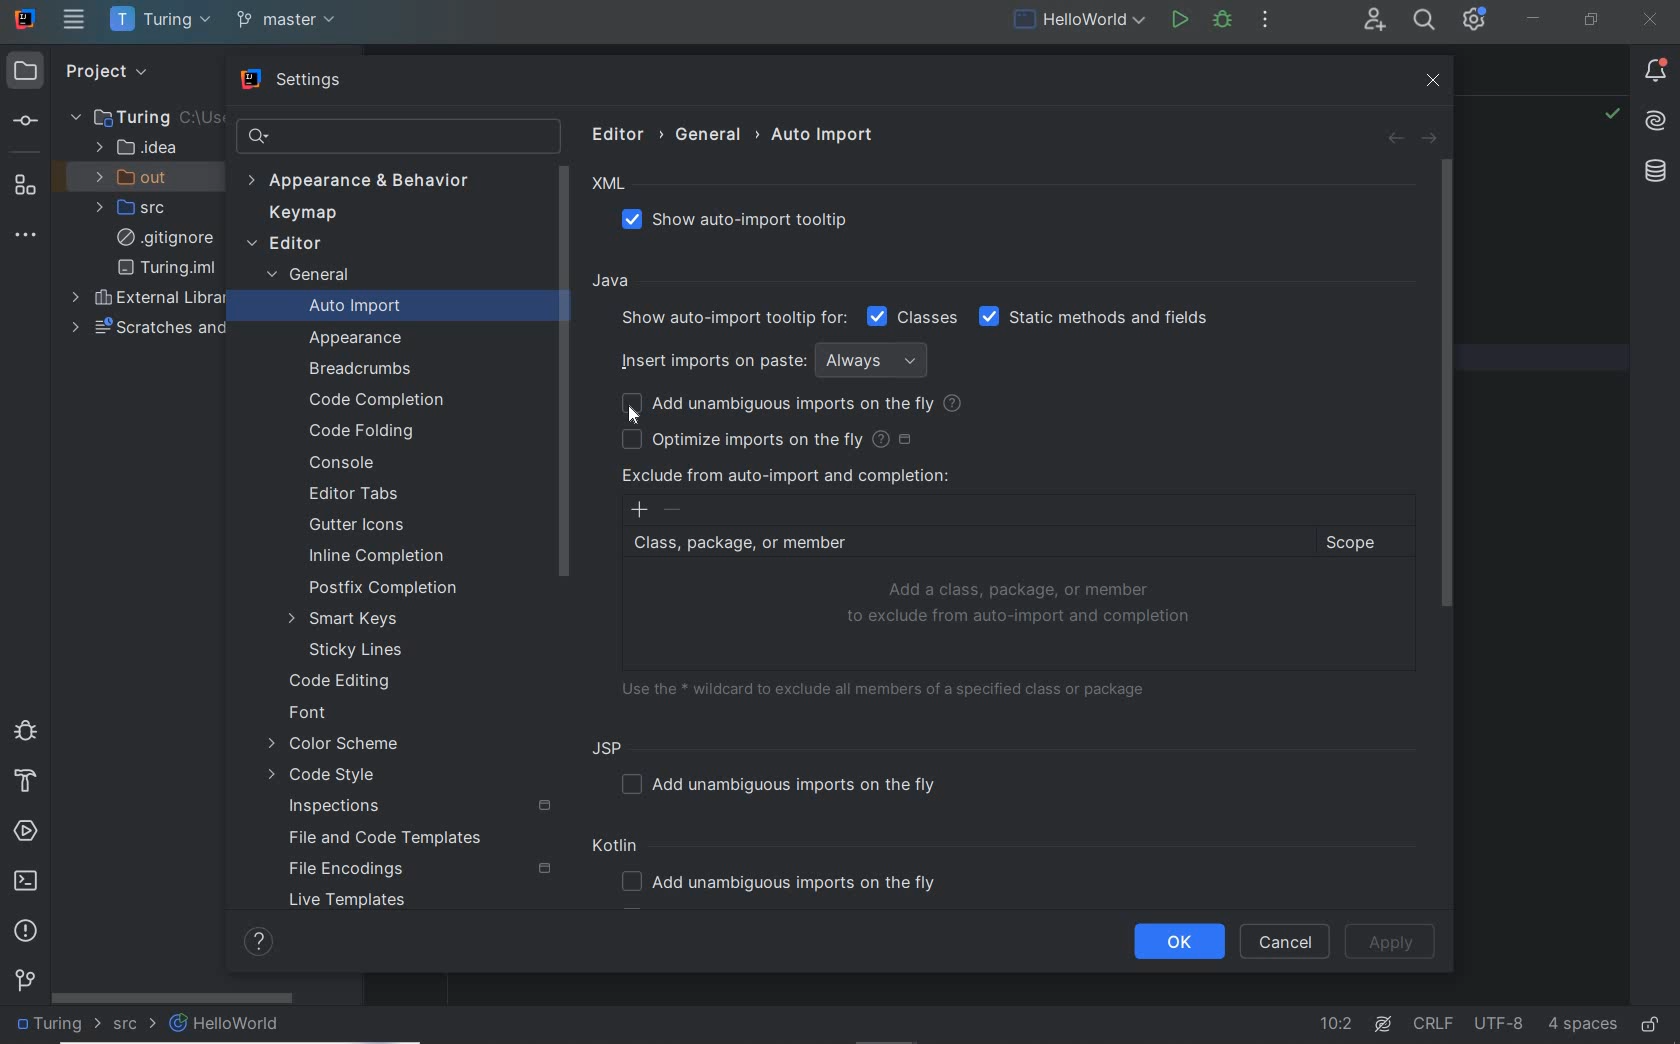 The image size is (1680, 1044). Describe the element at coordinates (1095, 318) in the screenshot. I see `STATIC MEATHODS AND FIELDS` at that location.